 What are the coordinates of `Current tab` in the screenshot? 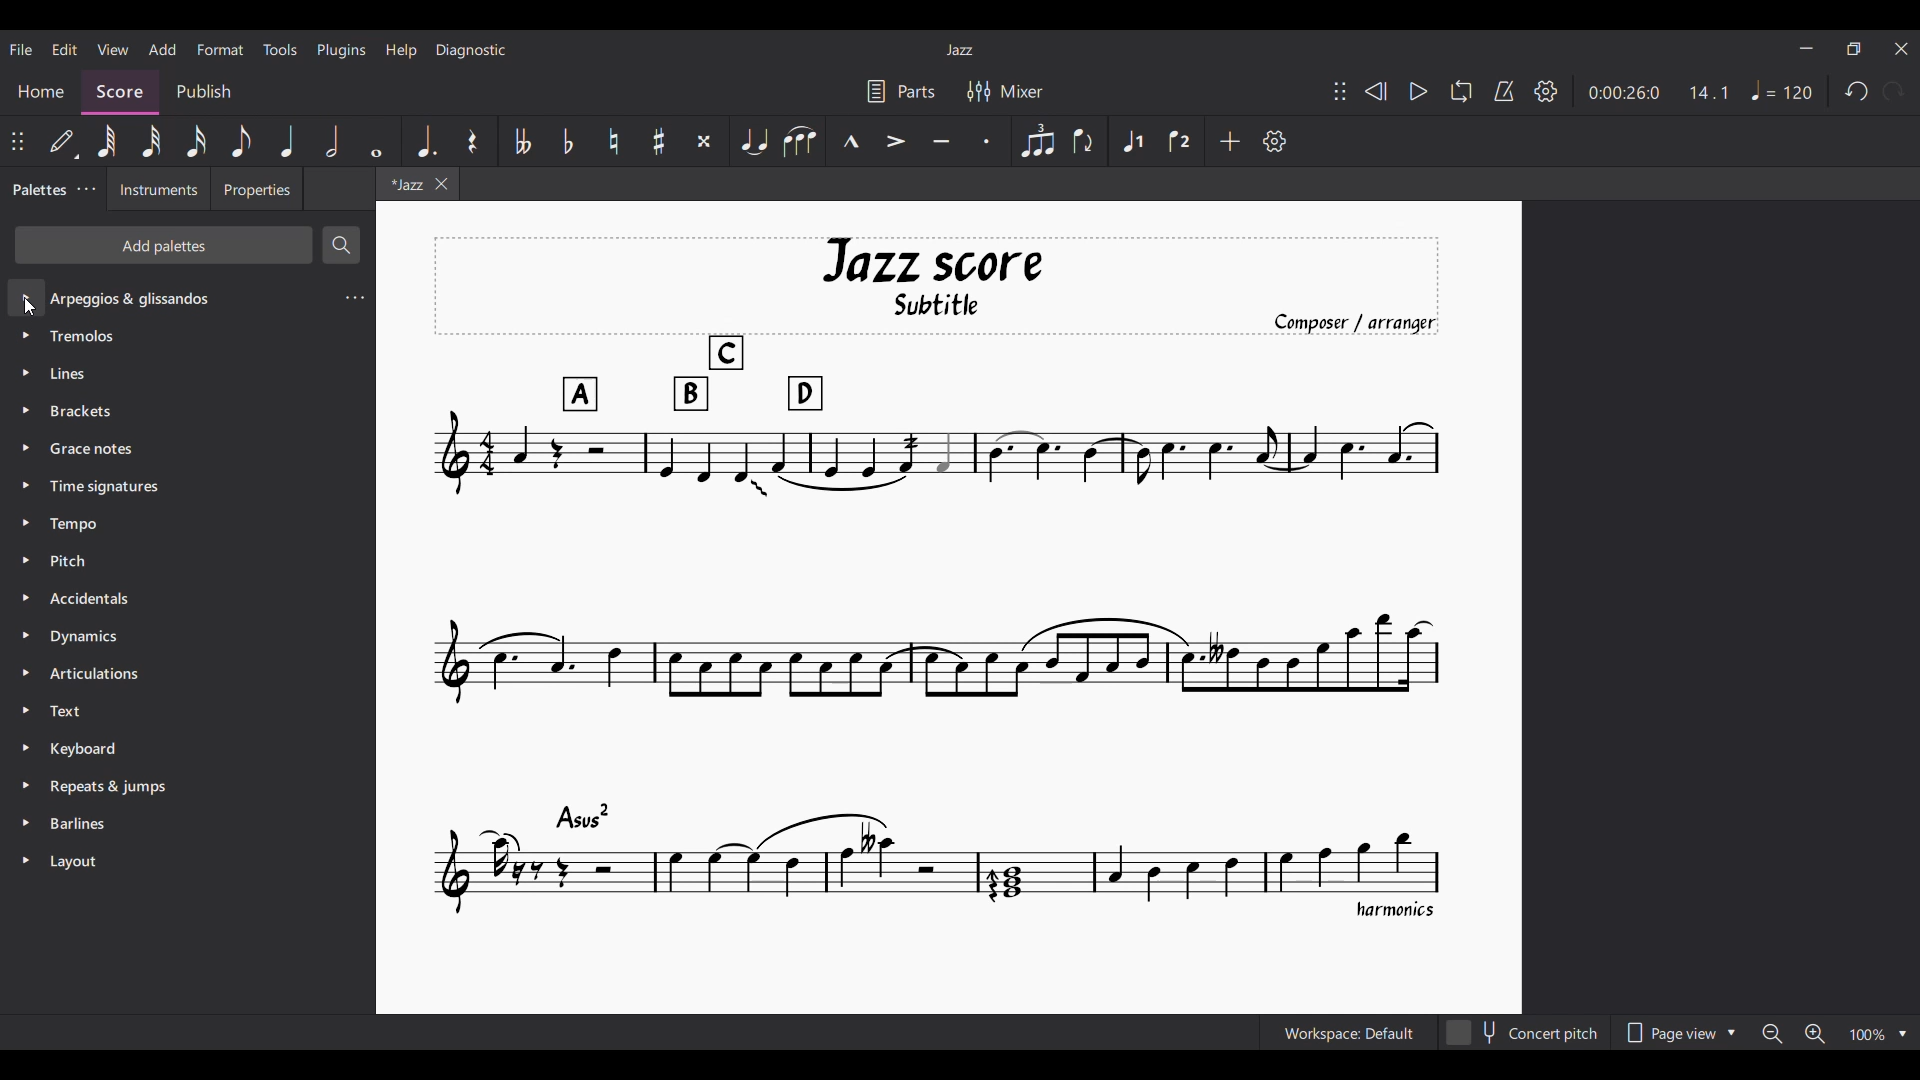 It's located at (403, 183).